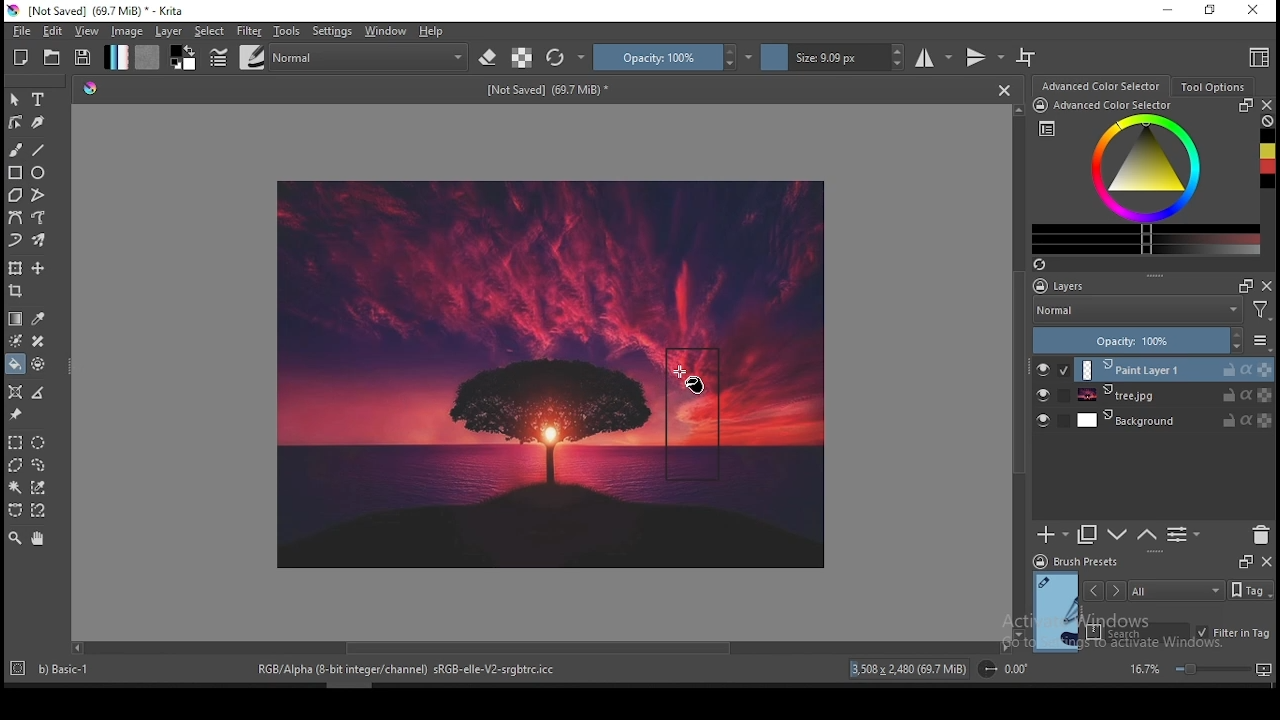  Describe the element at coordinates (1268, 105) in the screenshot. I see `close docker` at that location.